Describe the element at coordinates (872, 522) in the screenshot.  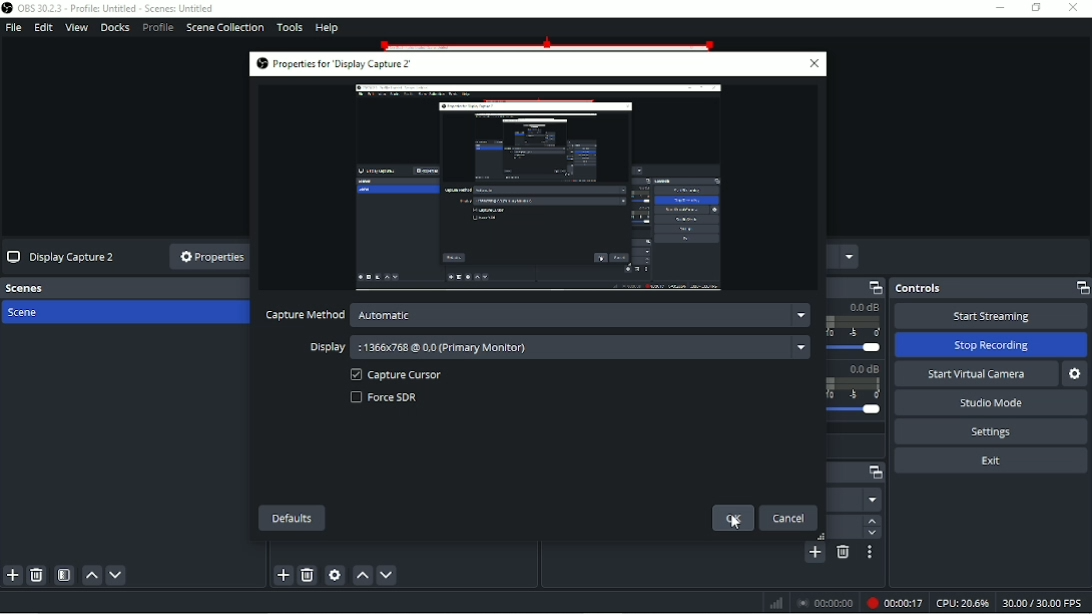
I see `Up arrow` at that location.